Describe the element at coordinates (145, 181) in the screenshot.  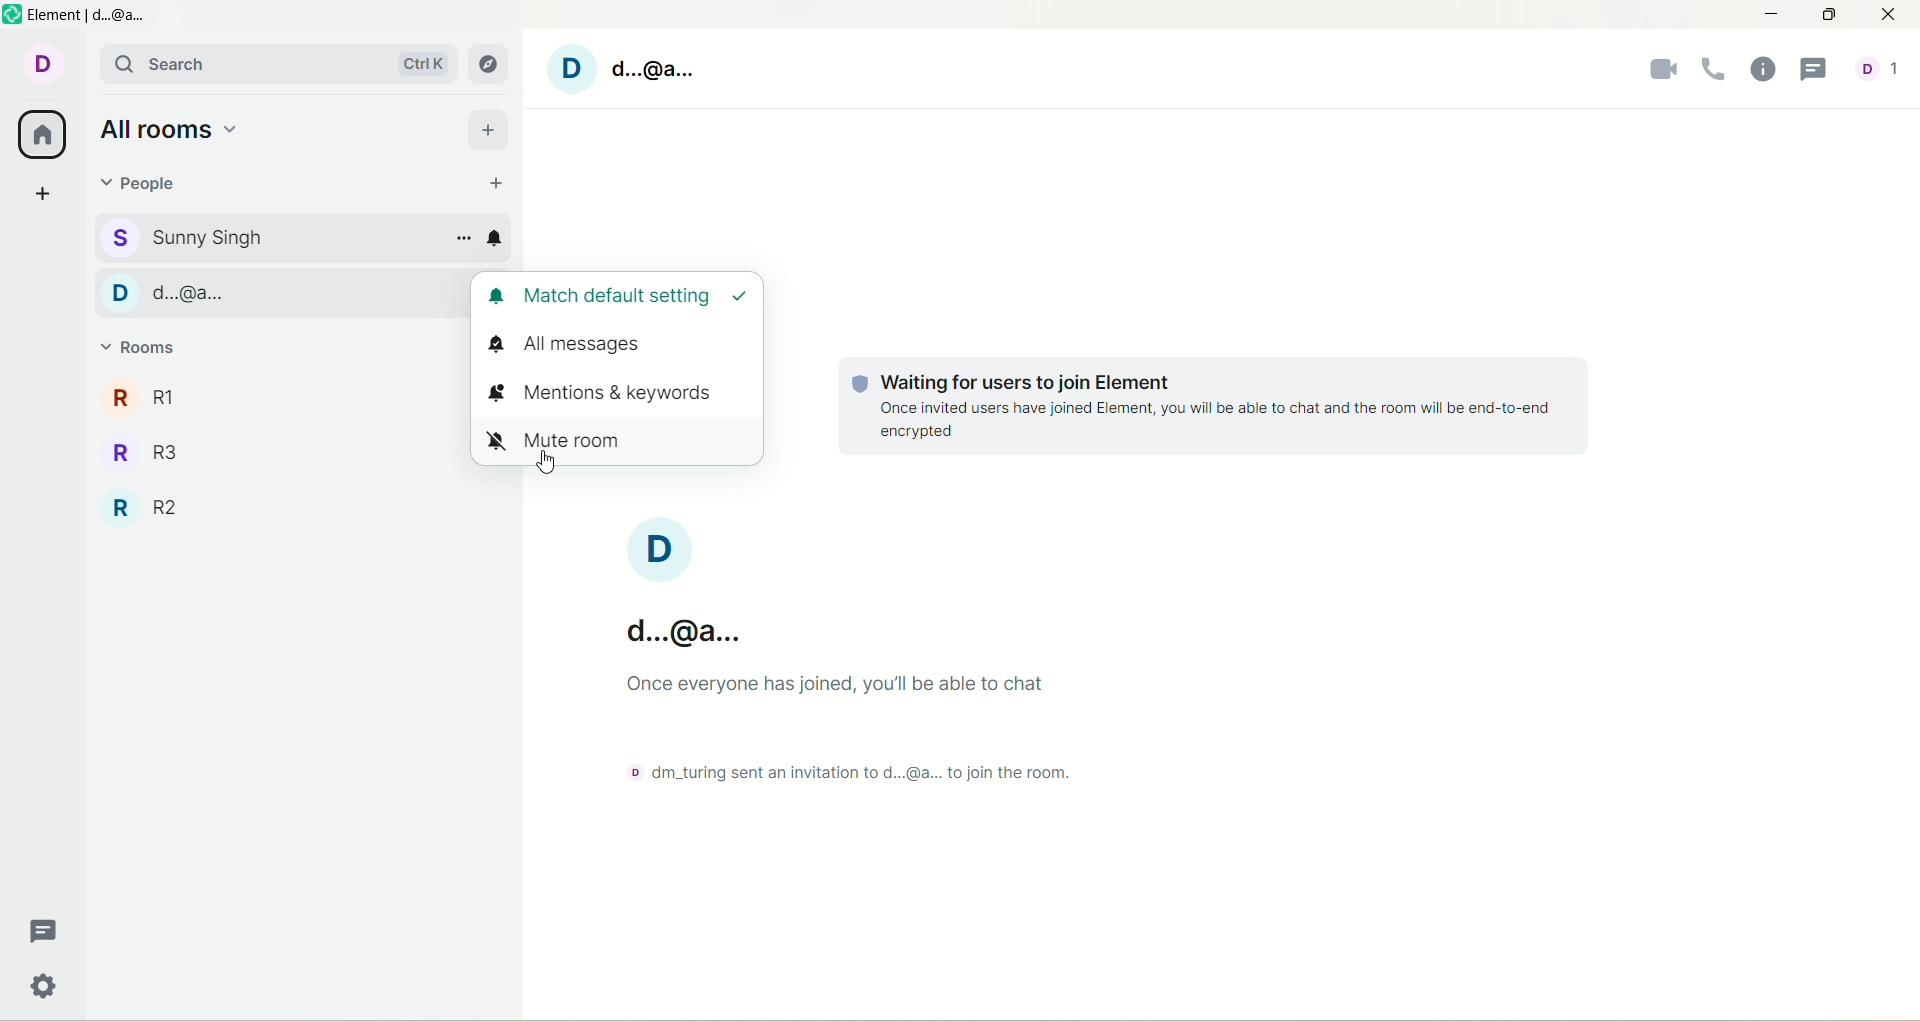
I see `people` at that location.